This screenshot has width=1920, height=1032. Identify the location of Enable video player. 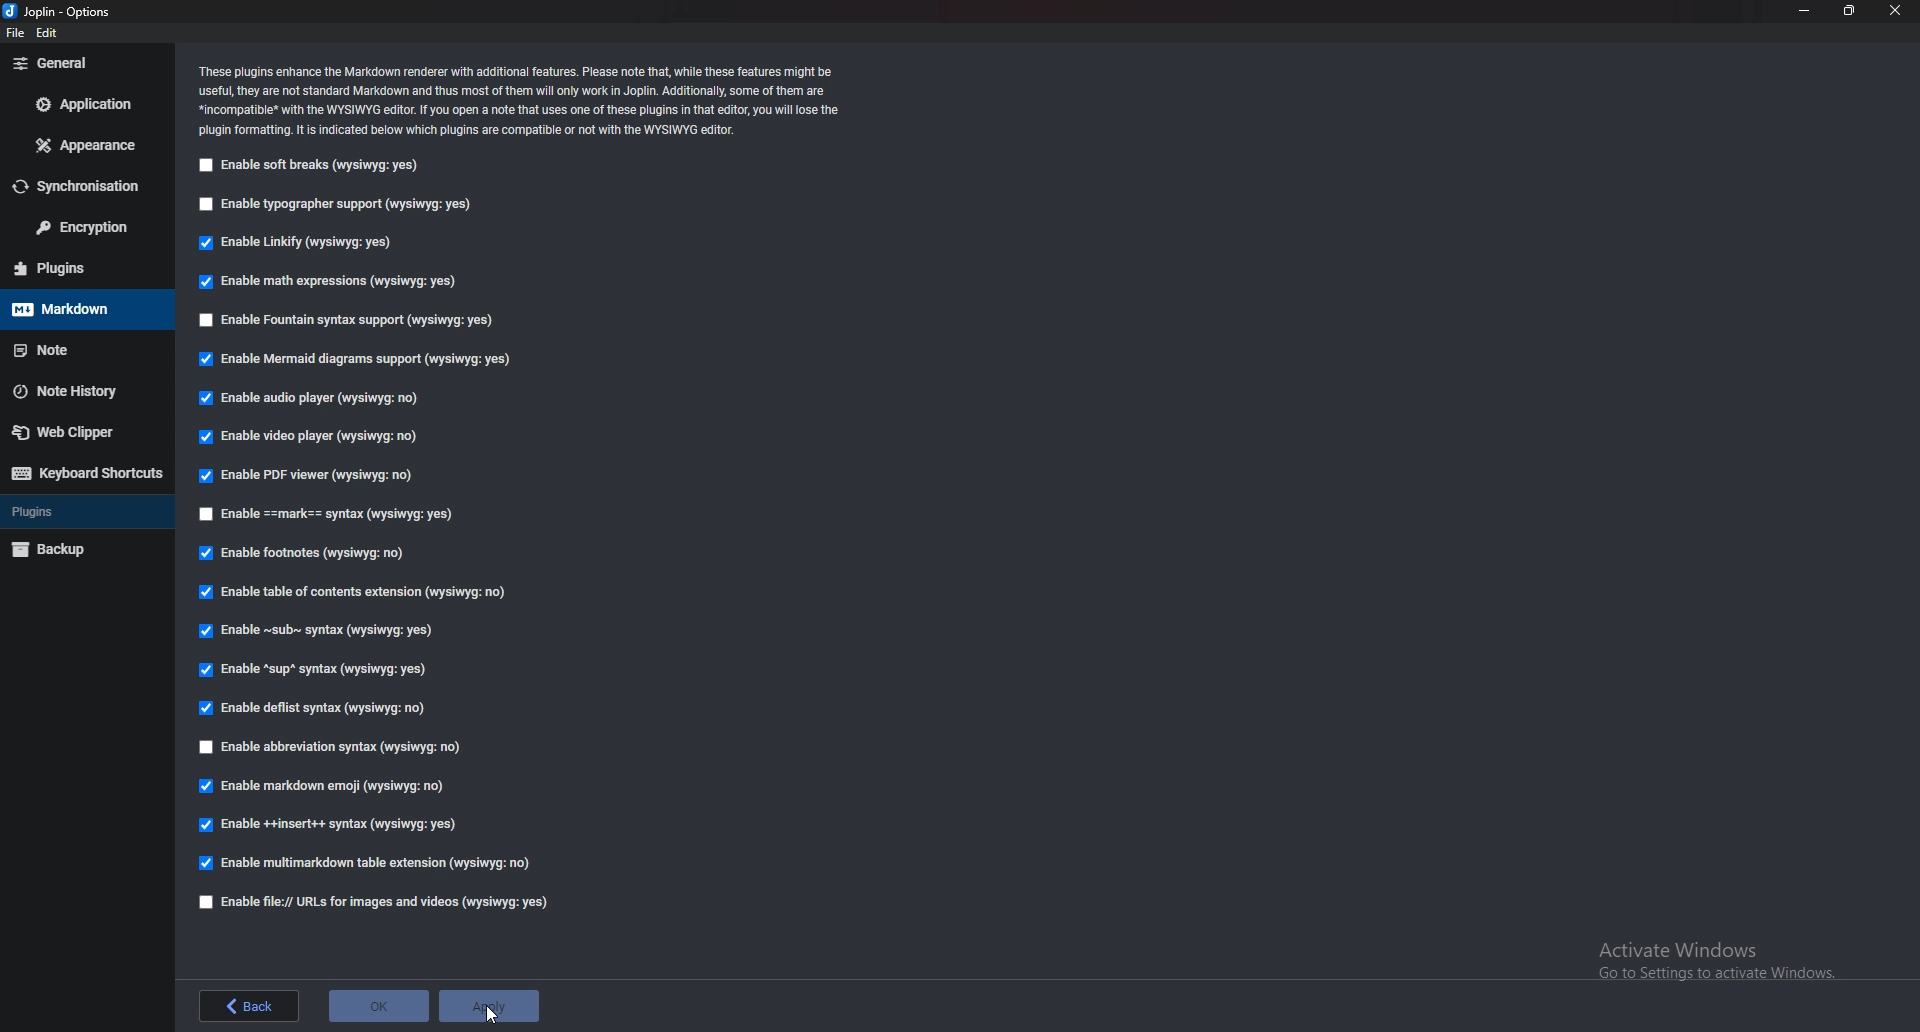
(321, 435).